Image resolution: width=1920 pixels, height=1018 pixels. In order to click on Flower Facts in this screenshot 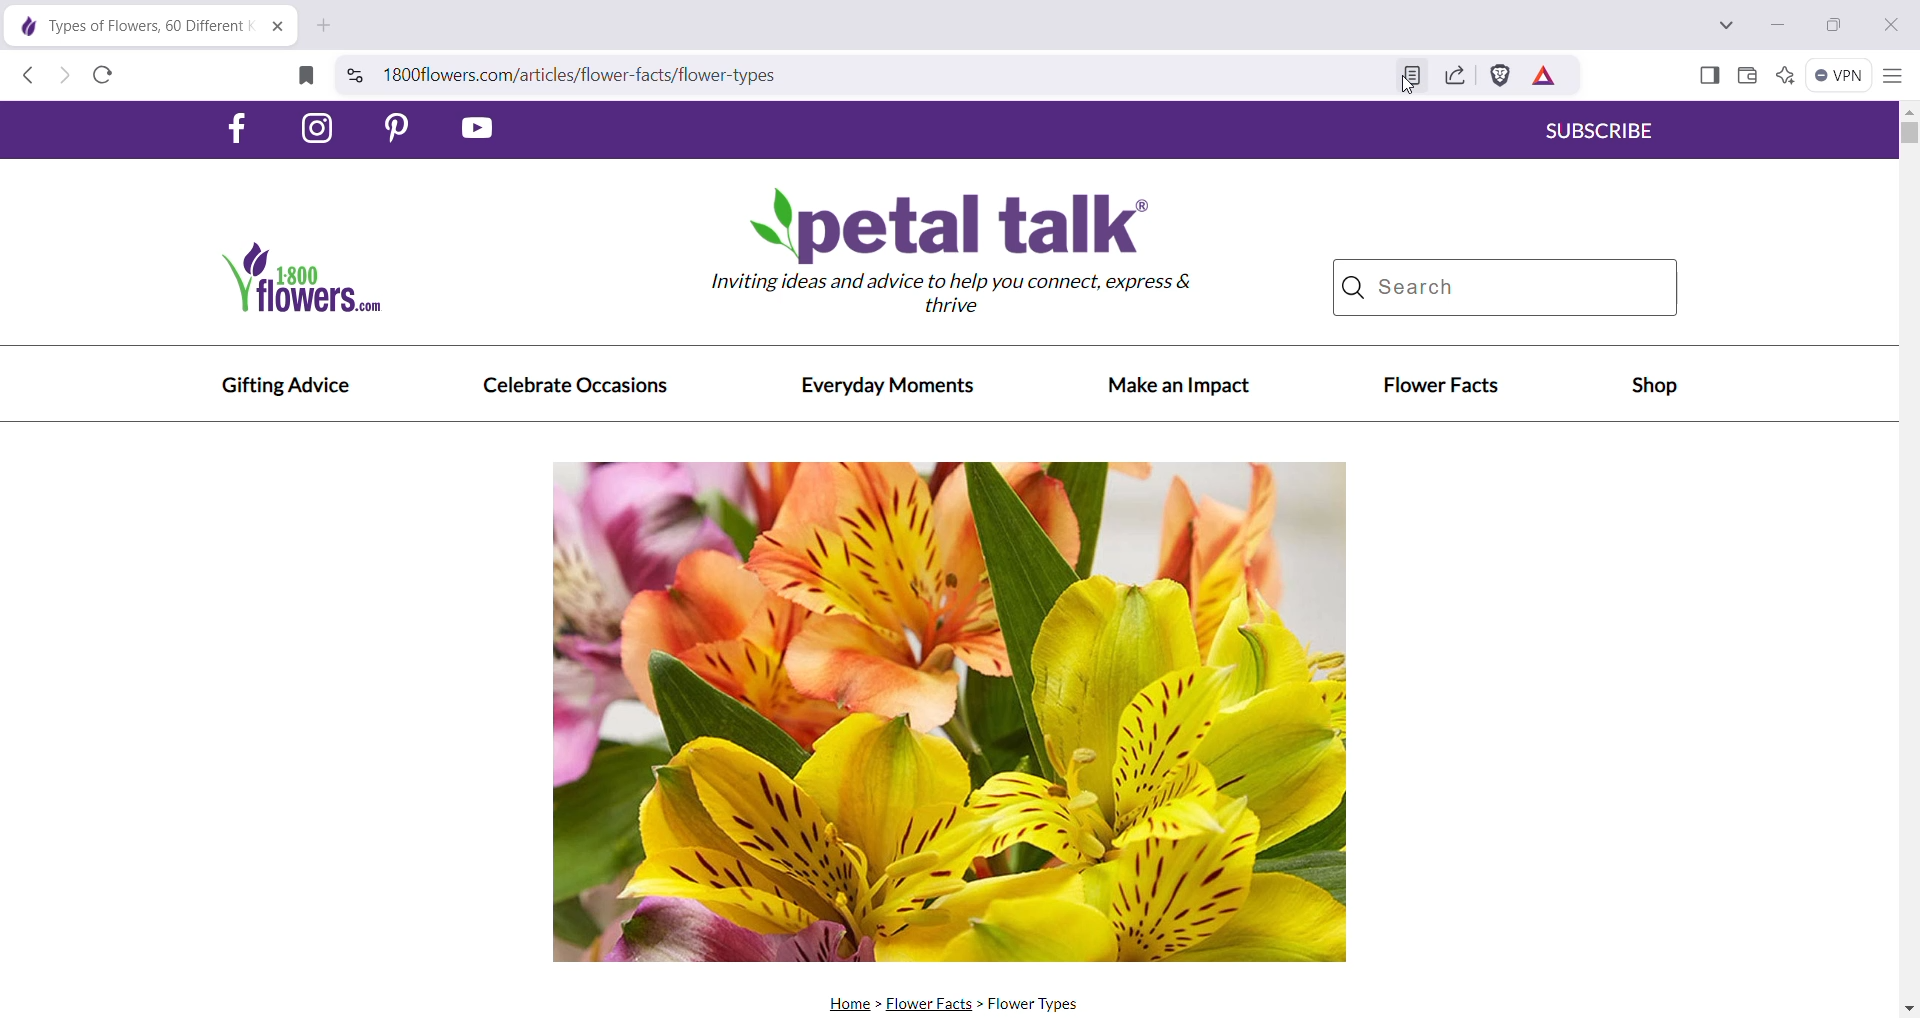, I will do `click(932, 1004)`.